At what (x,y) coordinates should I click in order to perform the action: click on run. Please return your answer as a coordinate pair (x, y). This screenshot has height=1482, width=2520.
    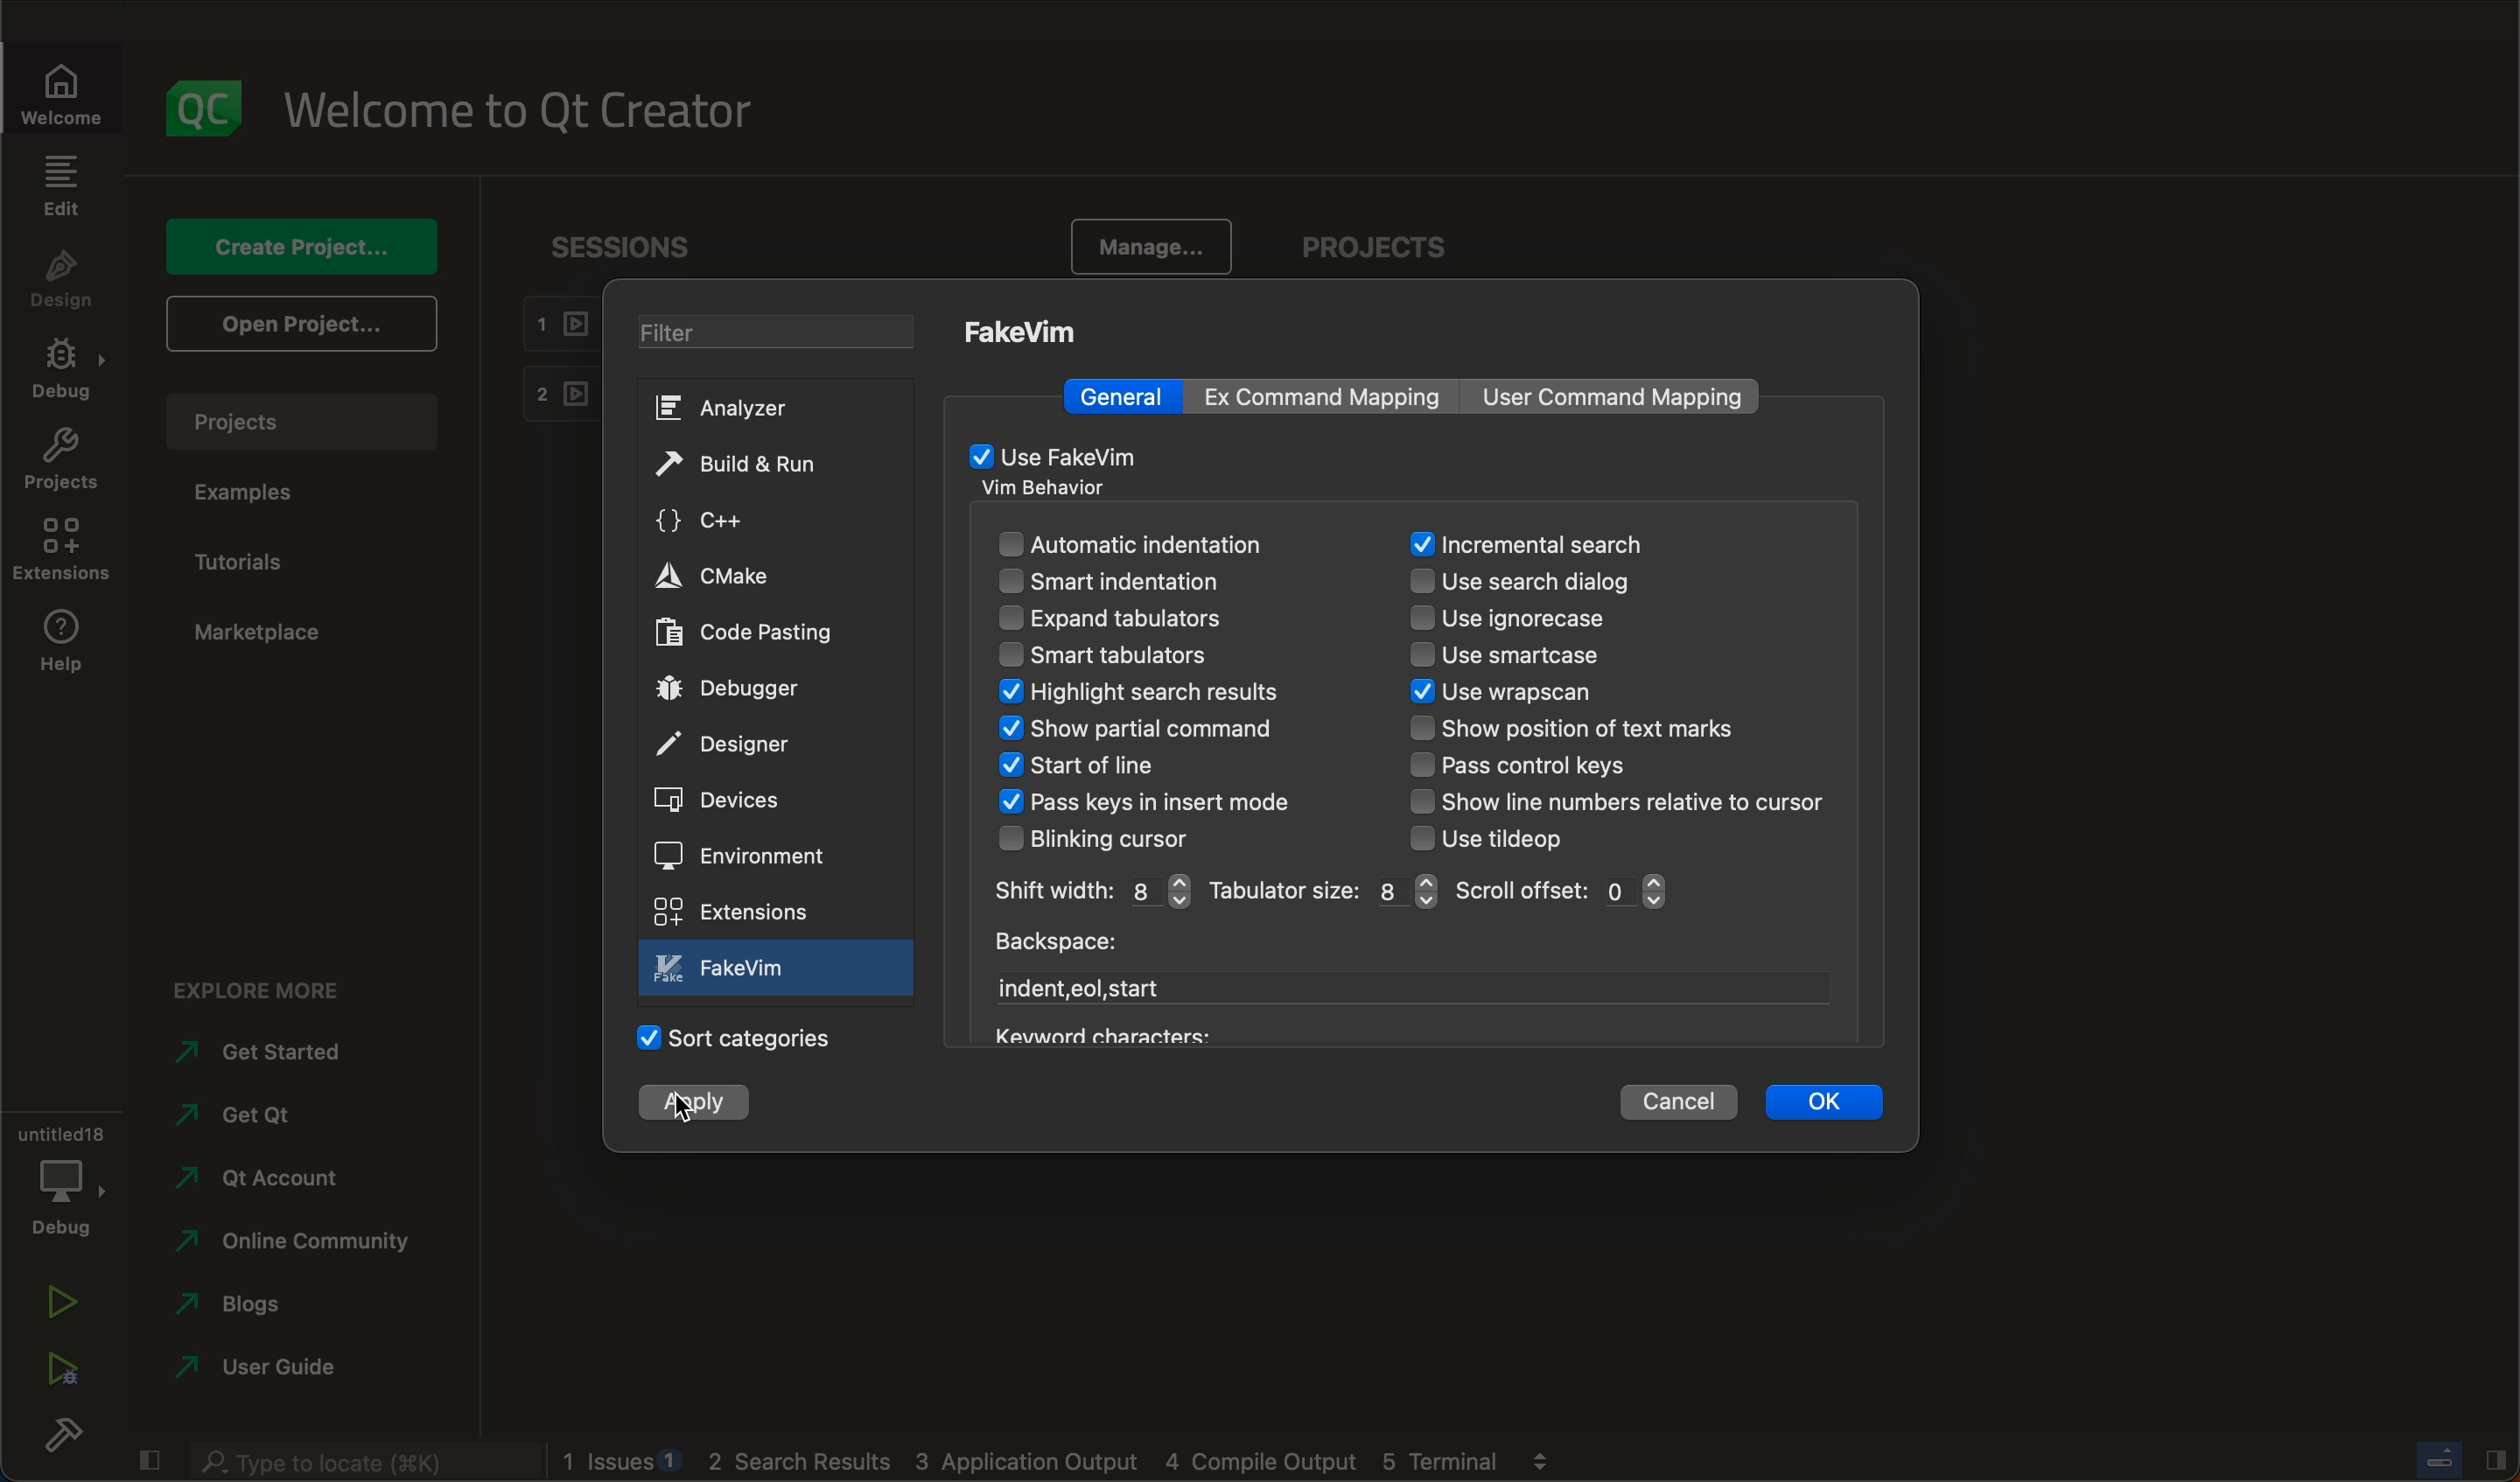
    Looking at the image, I should click on (59, 1301).